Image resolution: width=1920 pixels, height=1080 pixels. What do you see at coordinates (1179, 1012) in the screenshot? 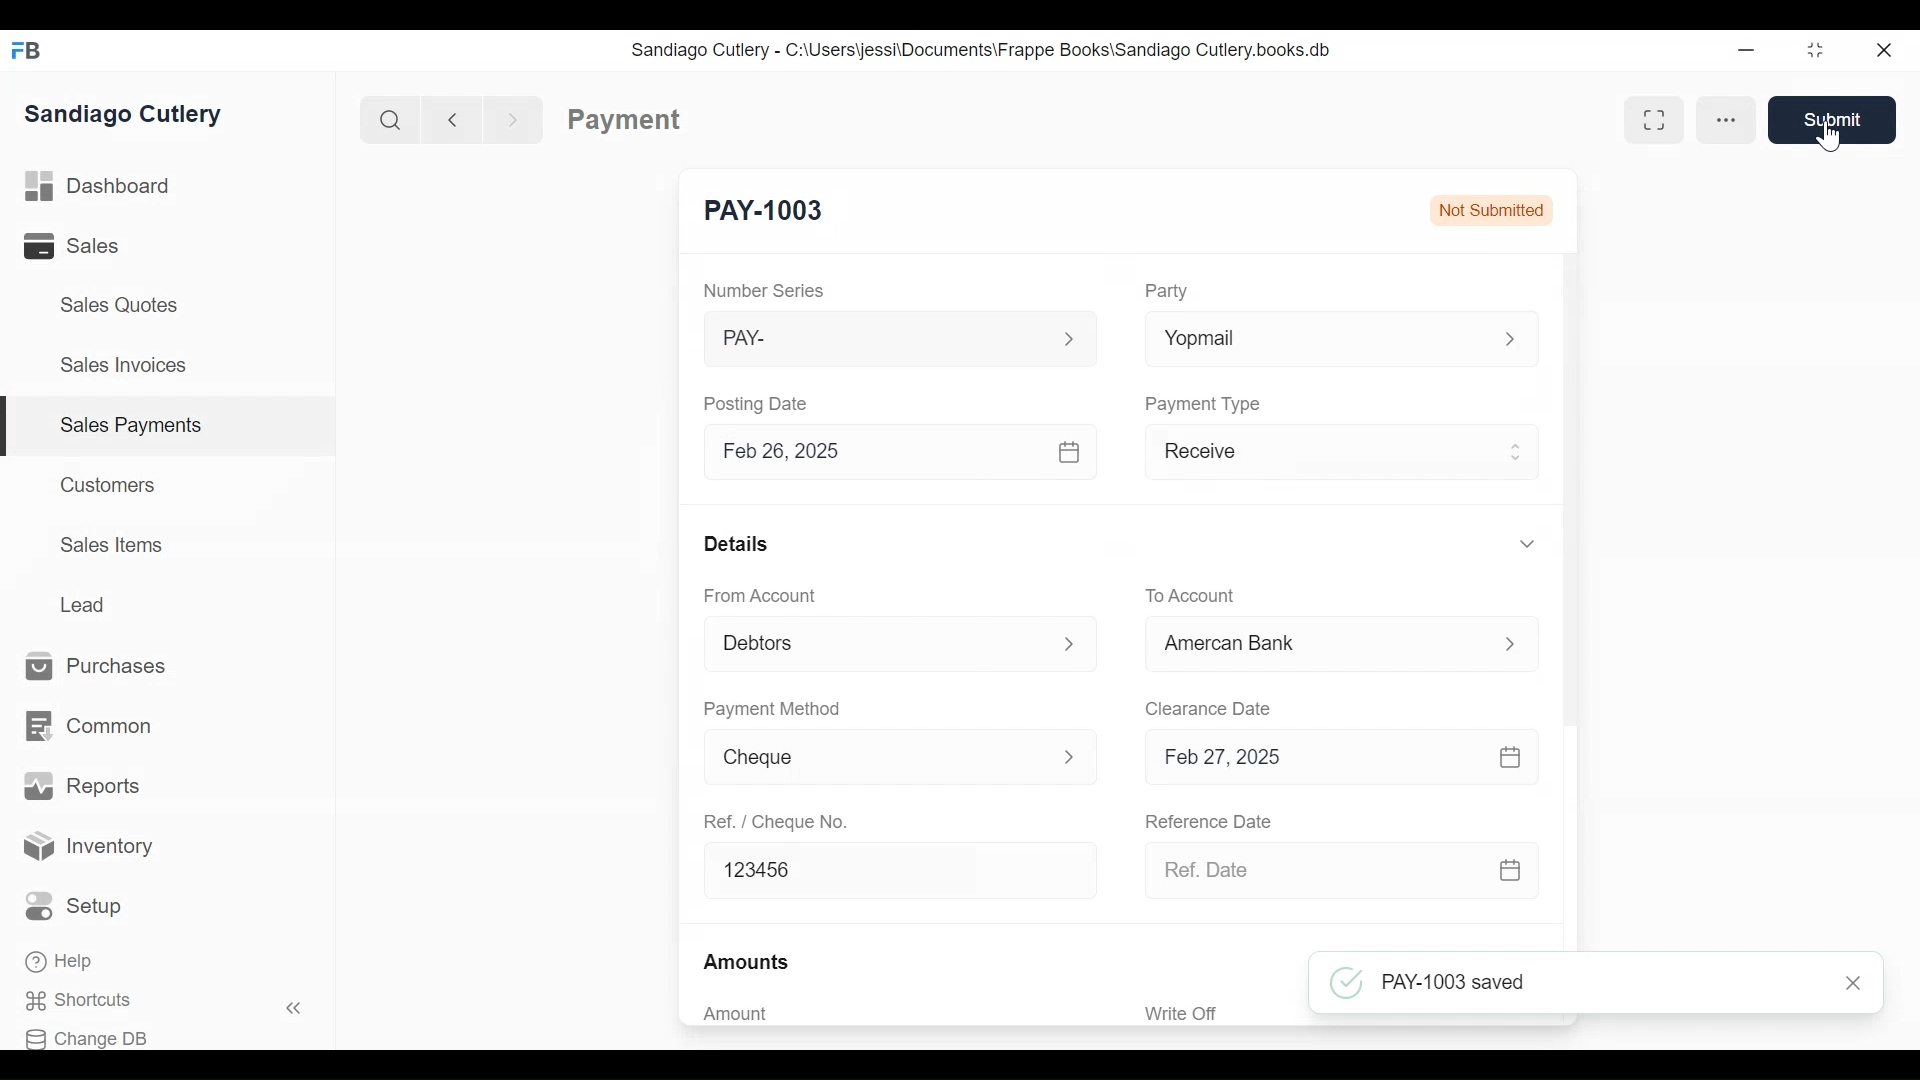
I see `Write Off` at bounding box center [1179, 1012].